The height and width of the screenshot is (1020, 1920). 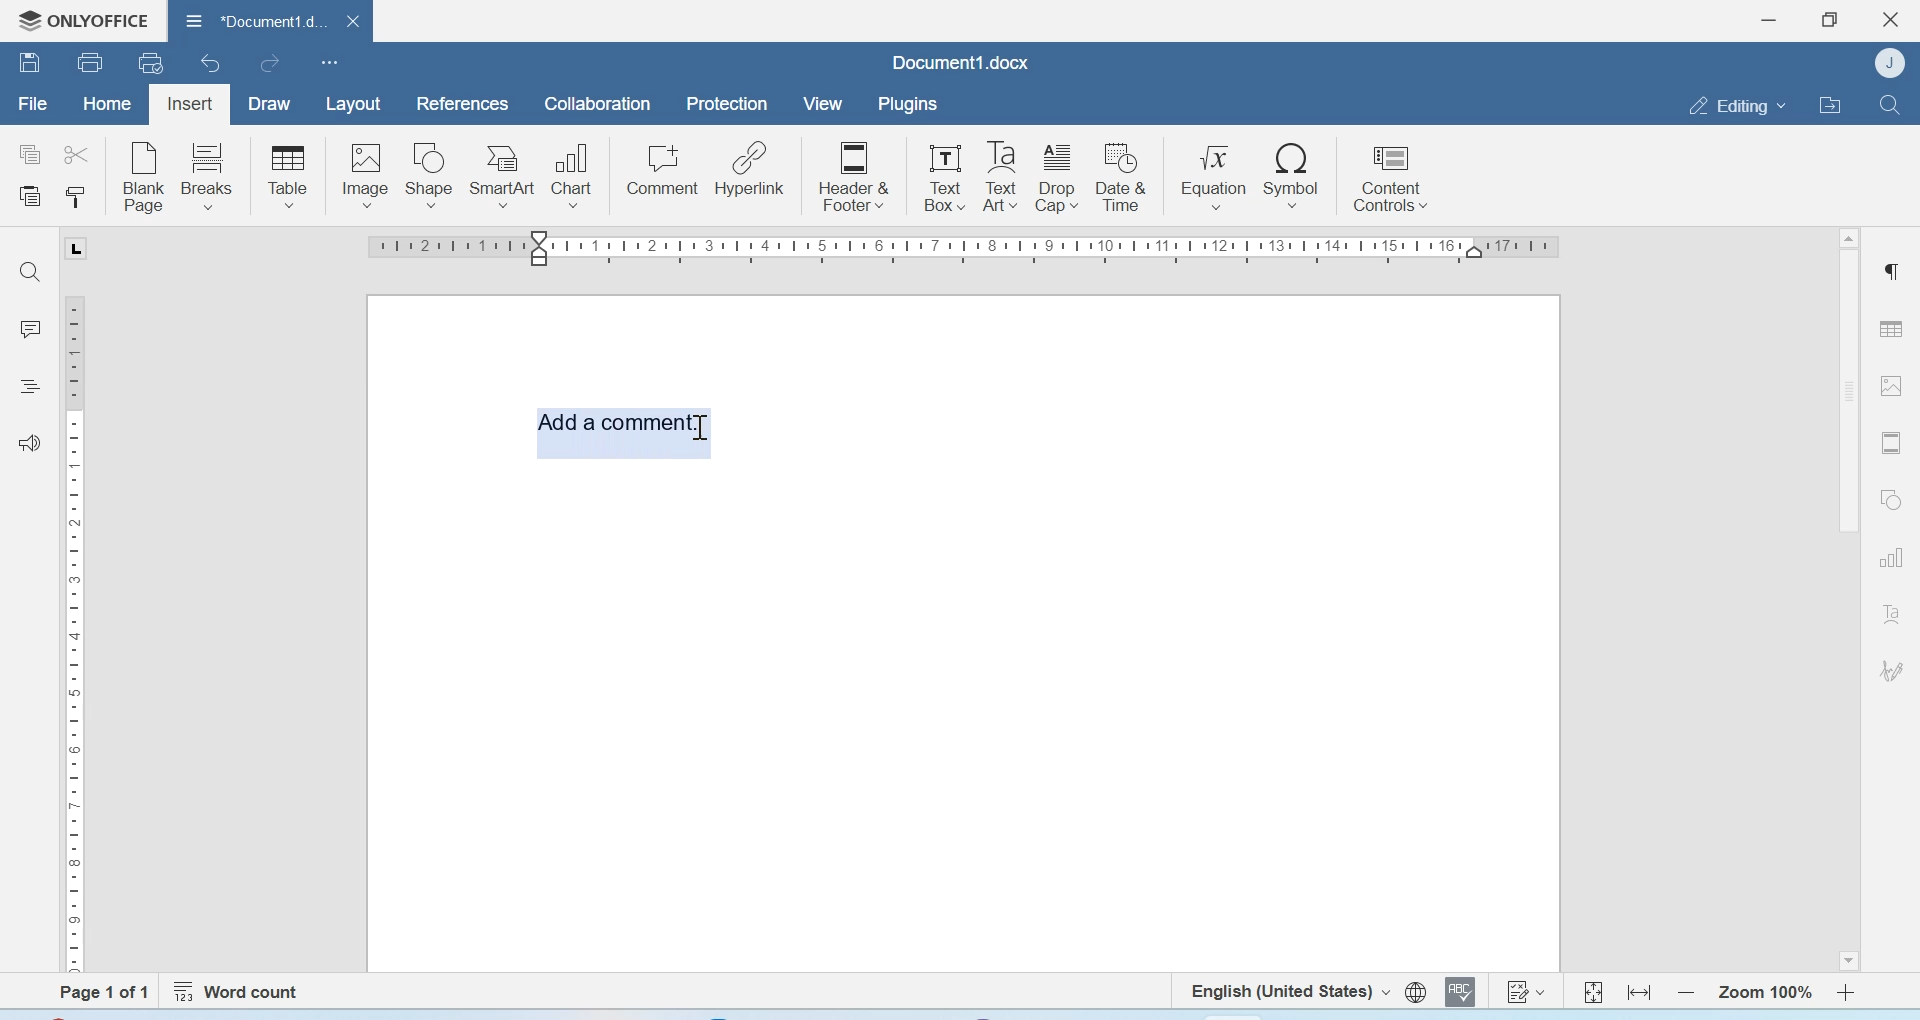 I want to click on Find, so click(x=1888, y=104).